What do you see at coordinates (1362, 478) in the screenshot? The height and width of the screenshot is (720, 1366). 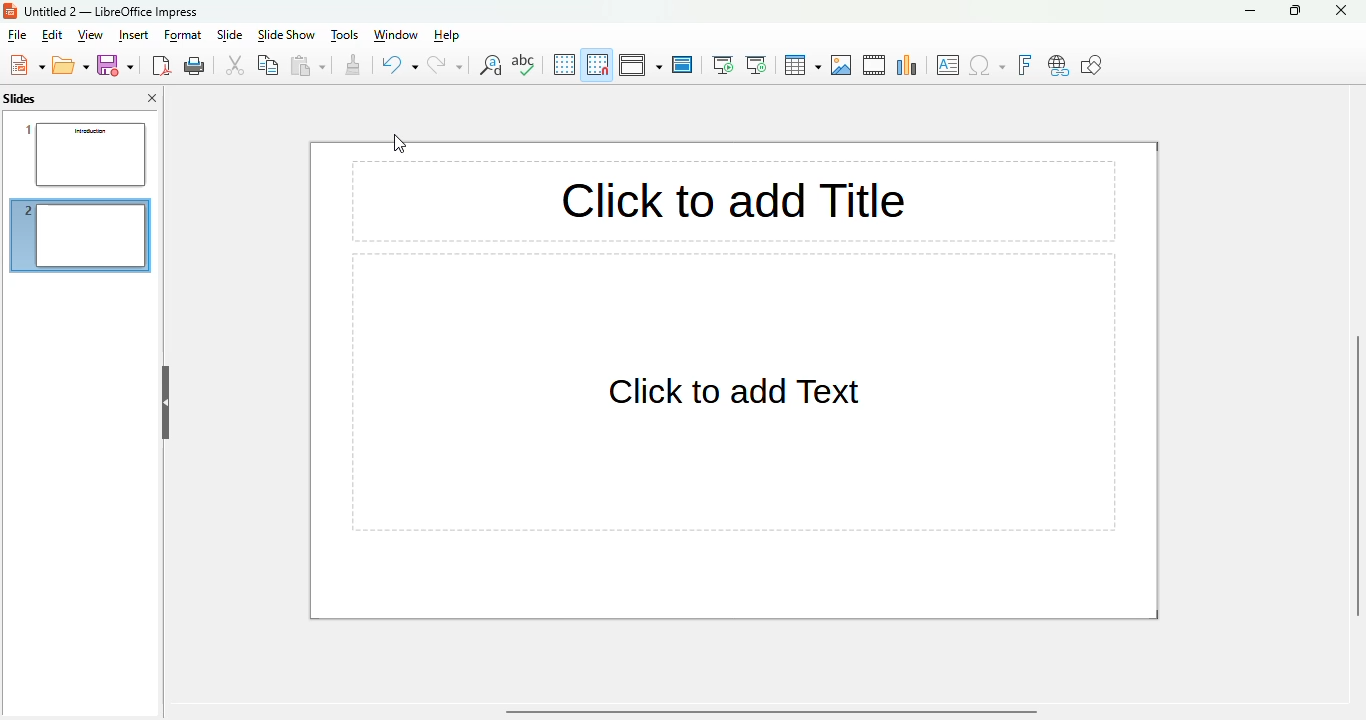 I see `vertical scrollbar` at bounding box center [1362, 478].